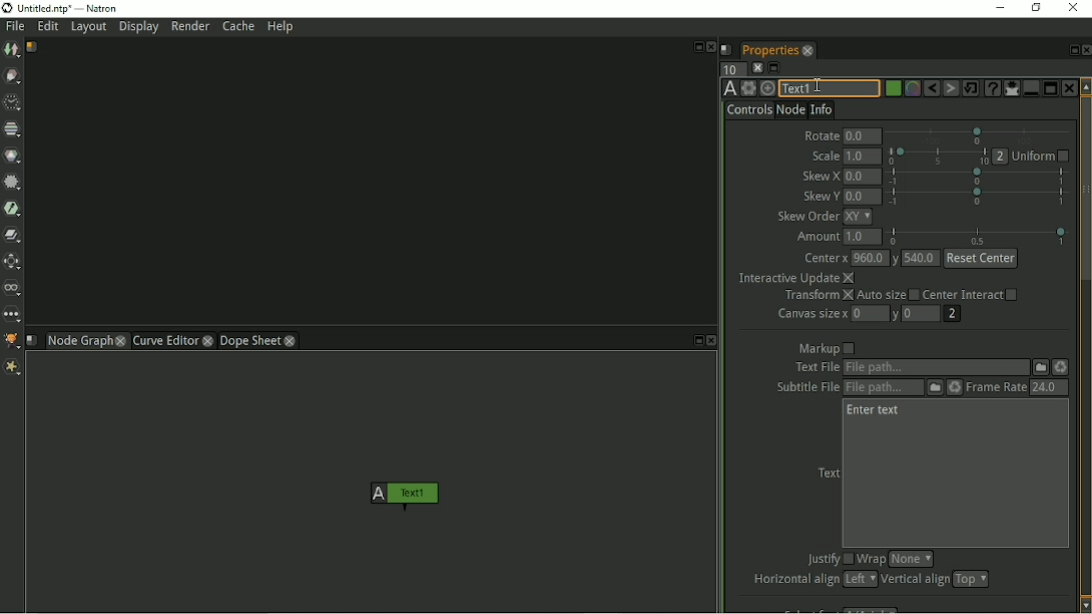 The height and width of the screenshot is (614, 1092). What do you see at coordinates (712, 341) in the screenshot?
I see `Close` at bounding box center [712, 341].